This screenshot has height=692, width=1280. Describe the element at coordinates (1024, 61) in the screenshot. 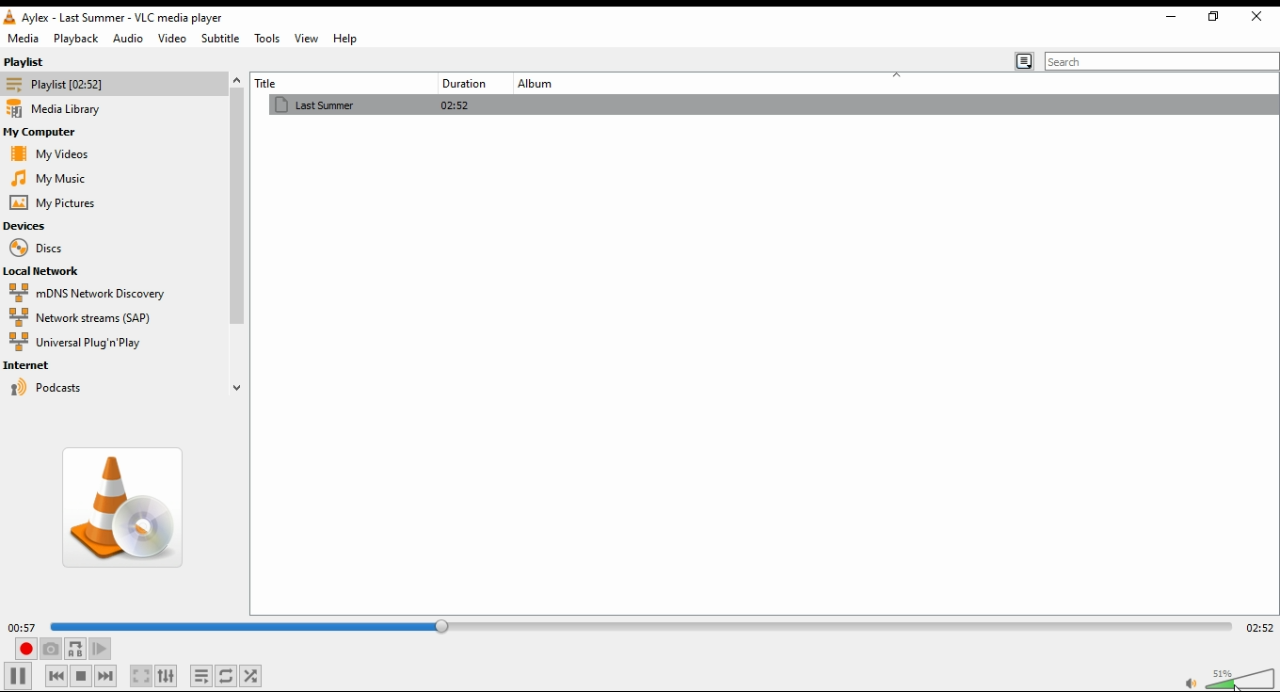

I see `toggle playlist view` at that location.